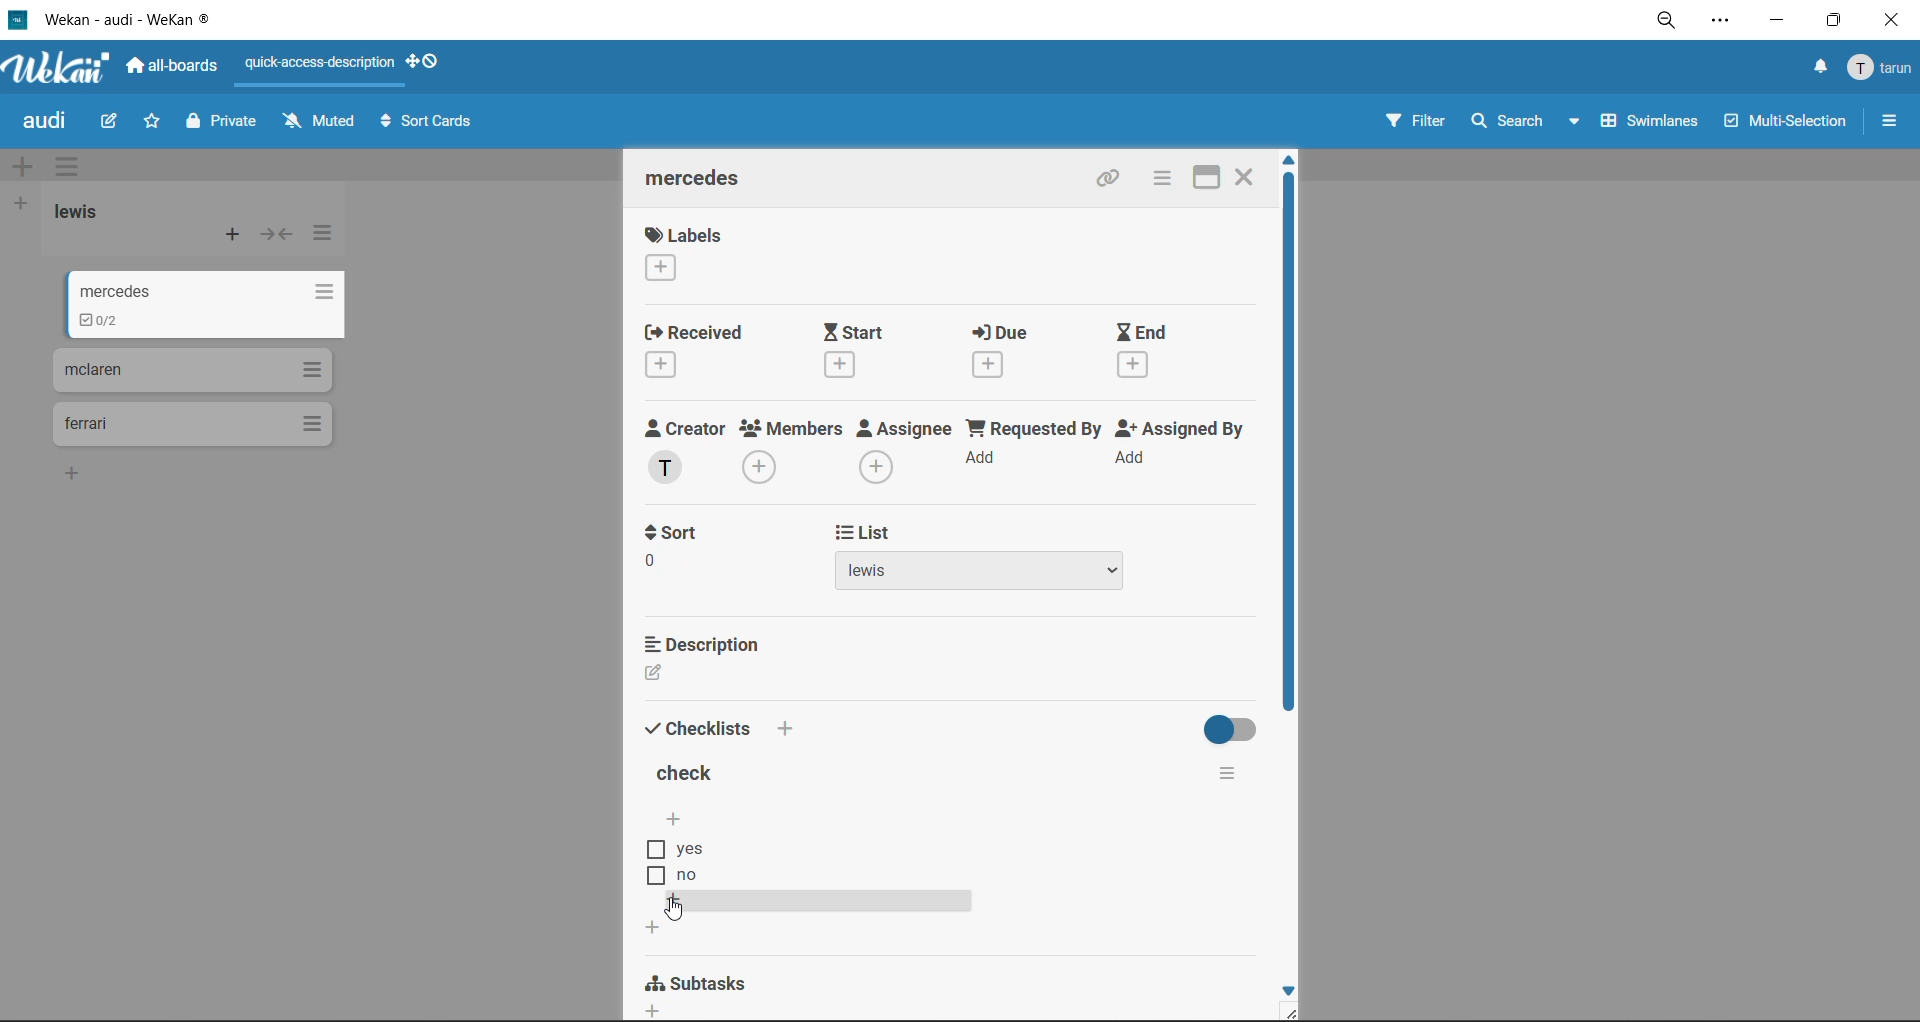 The width and height of the screenshot is (1920, 1022). I want to click on swimlanes, so click(1653, 124).